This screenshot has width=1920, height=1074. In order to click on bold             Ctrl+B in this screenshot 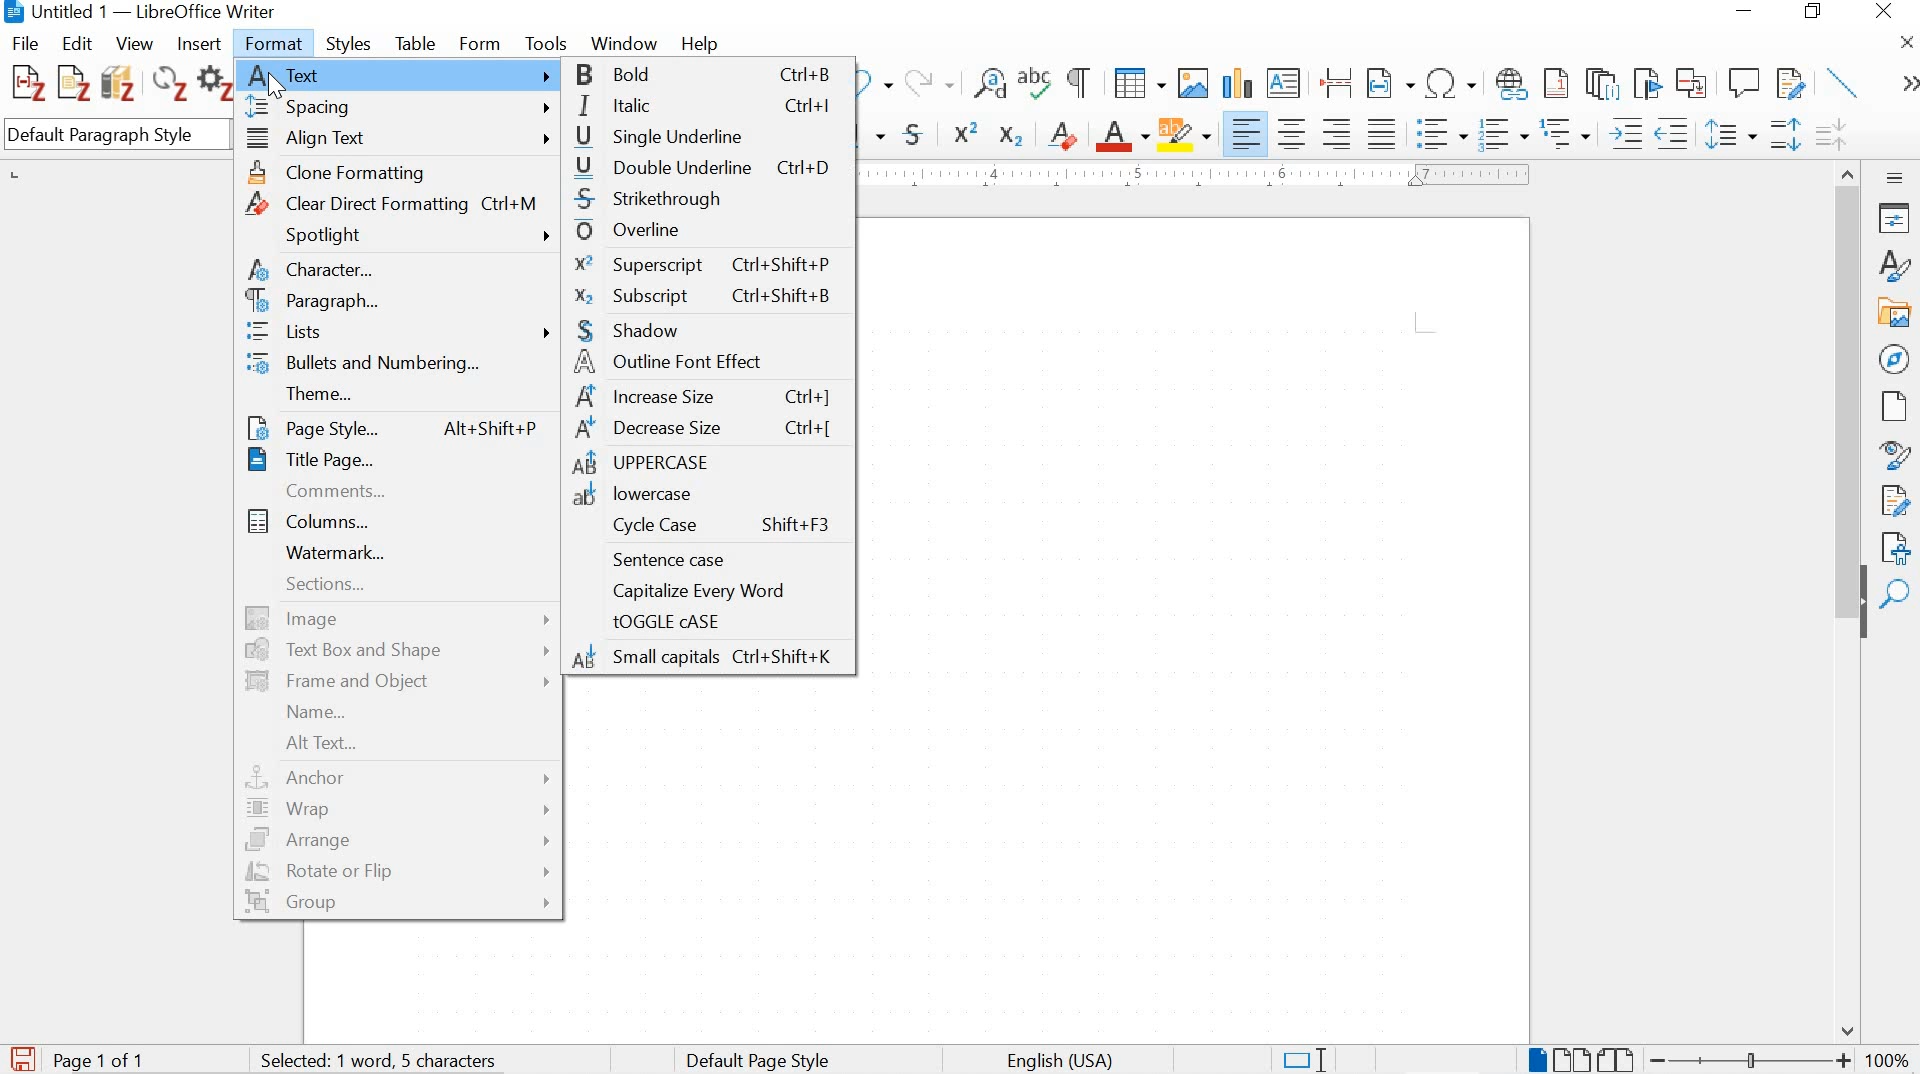, I will do `click(711, 76)`.